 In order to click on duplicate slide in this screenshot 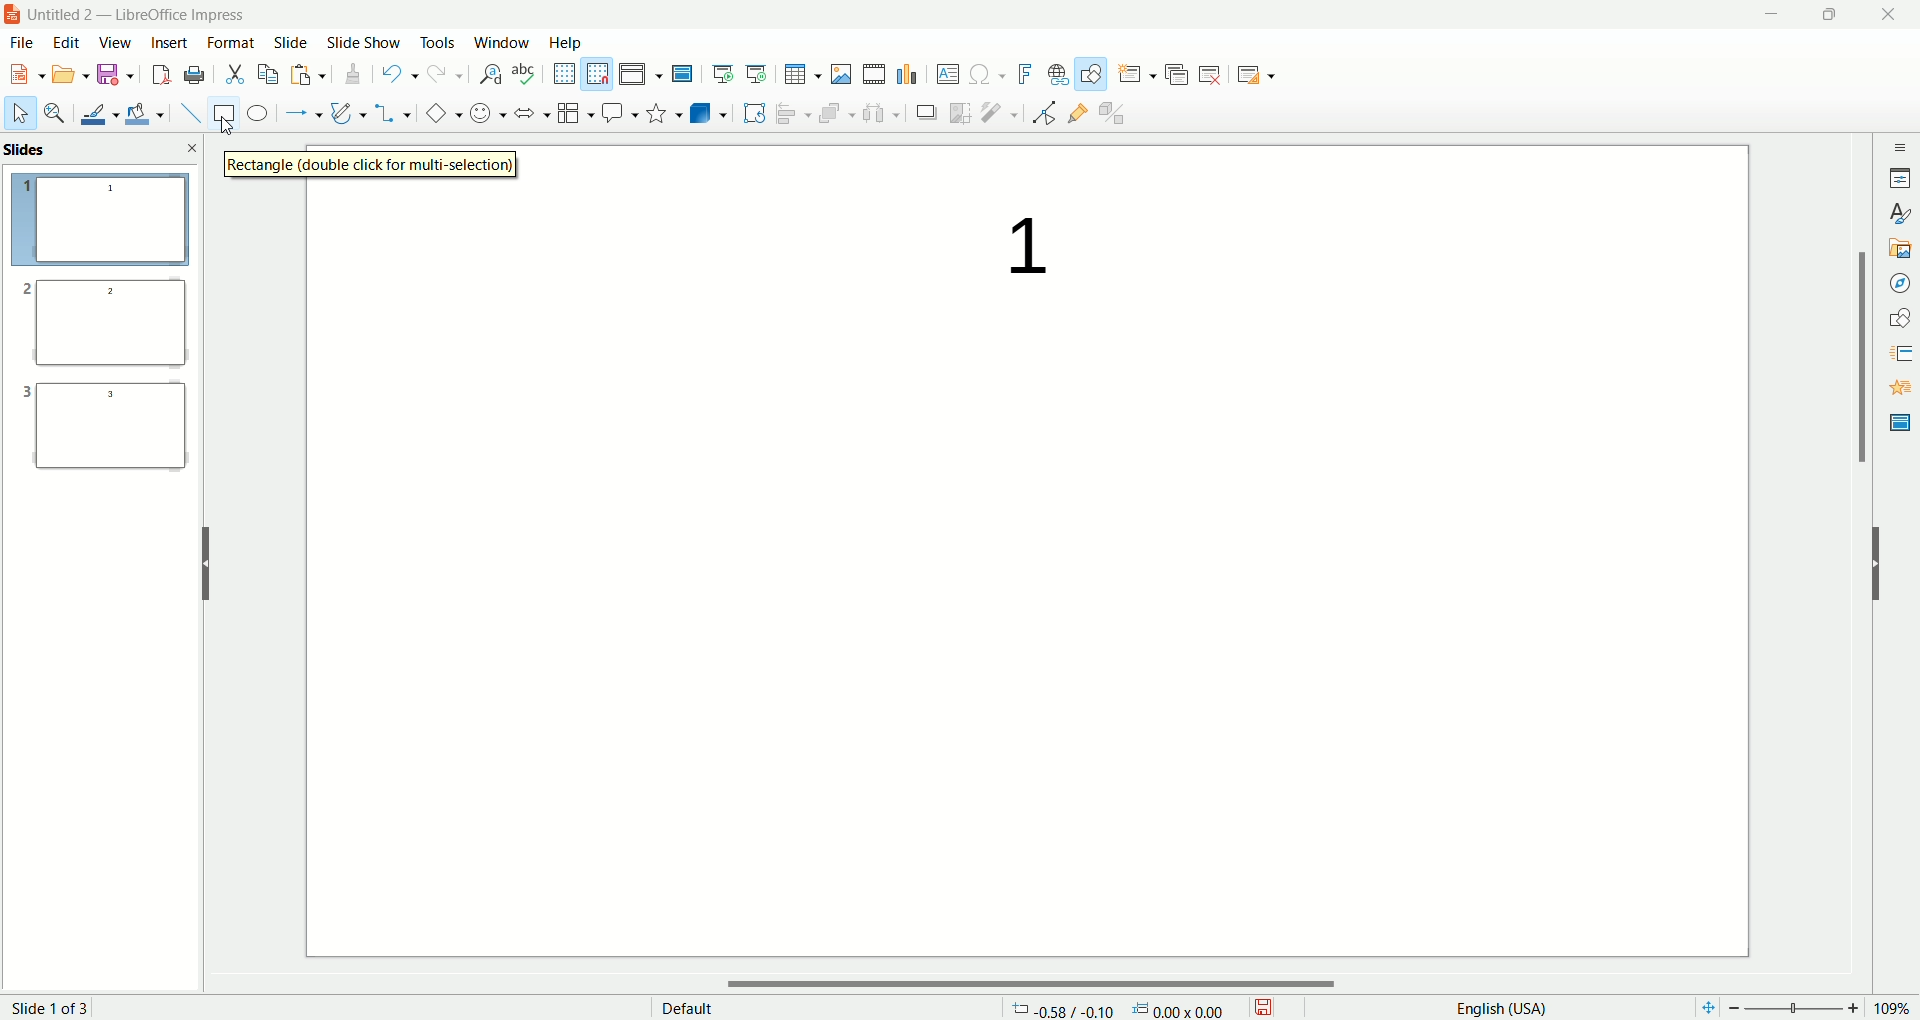, I will do `click(1179, 71)`.